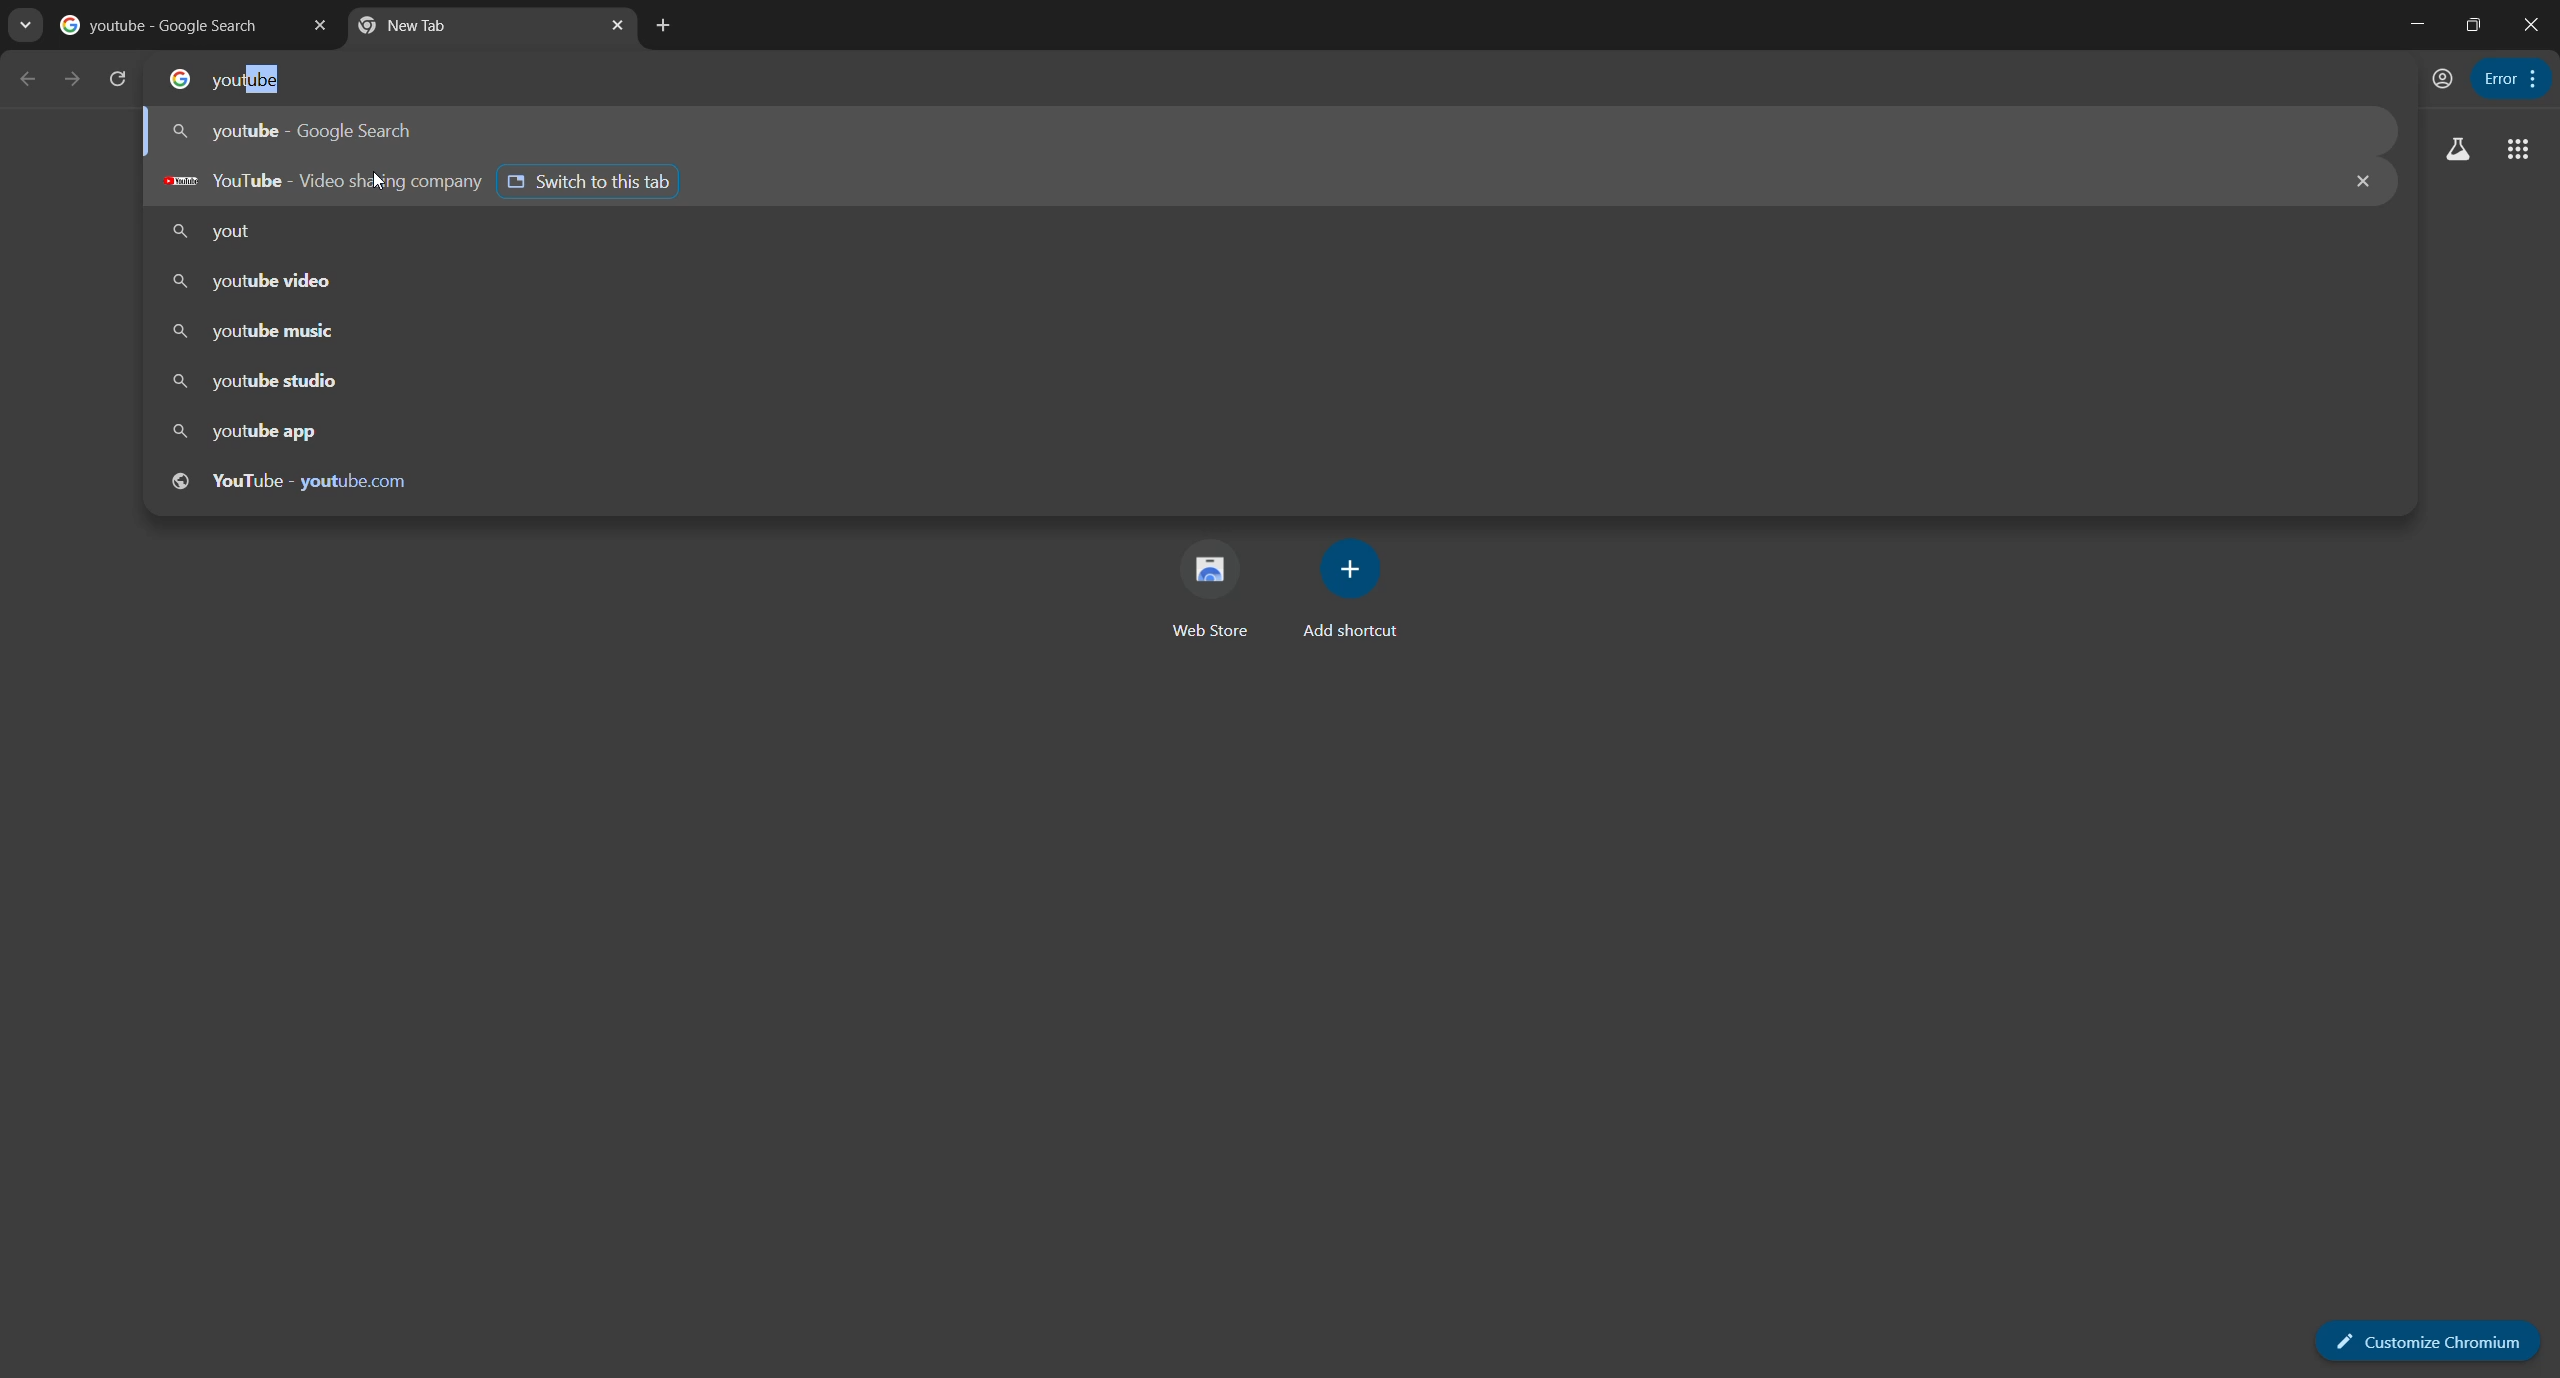 This screenshot has height=1378, width=2560. Describe the element at coordinates (254, 331) in the screenshot. I see `youtube music` at that location.